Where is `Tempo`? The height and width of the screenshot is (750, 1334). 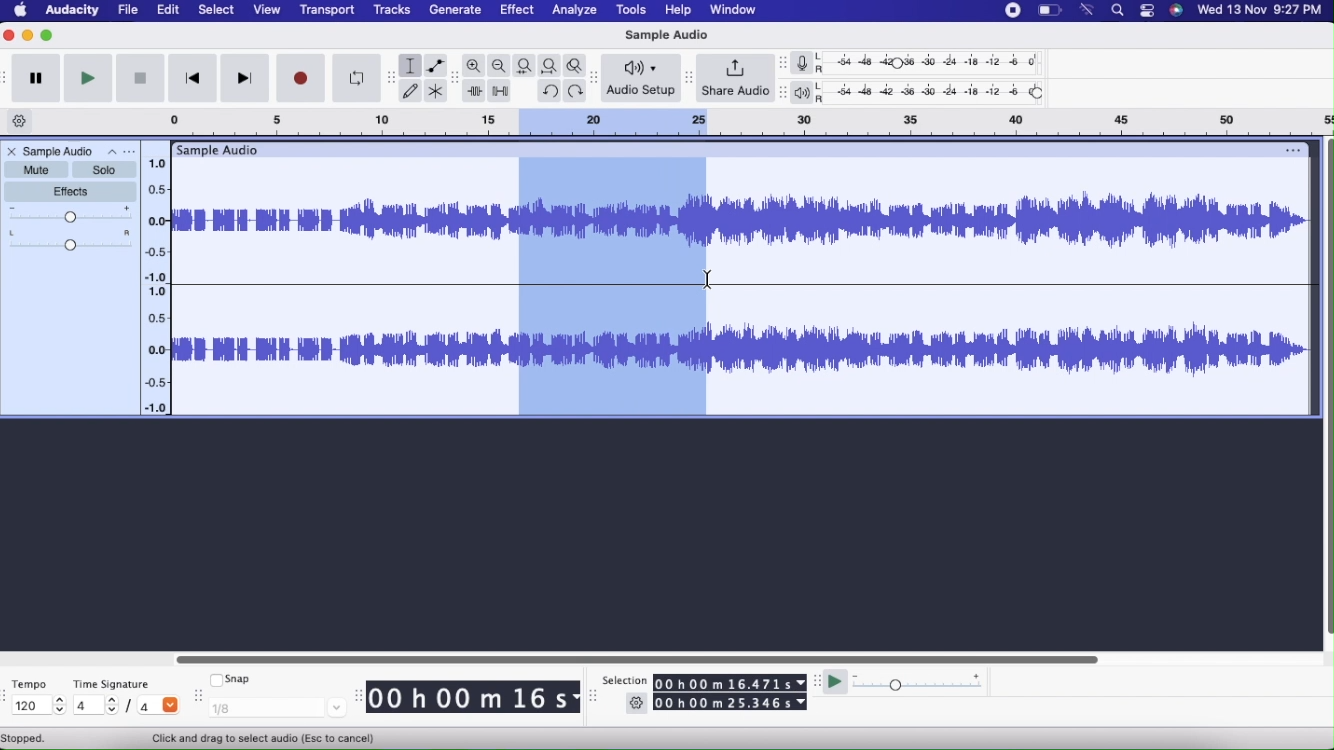 Tempo is located at coordinates (34, 682).